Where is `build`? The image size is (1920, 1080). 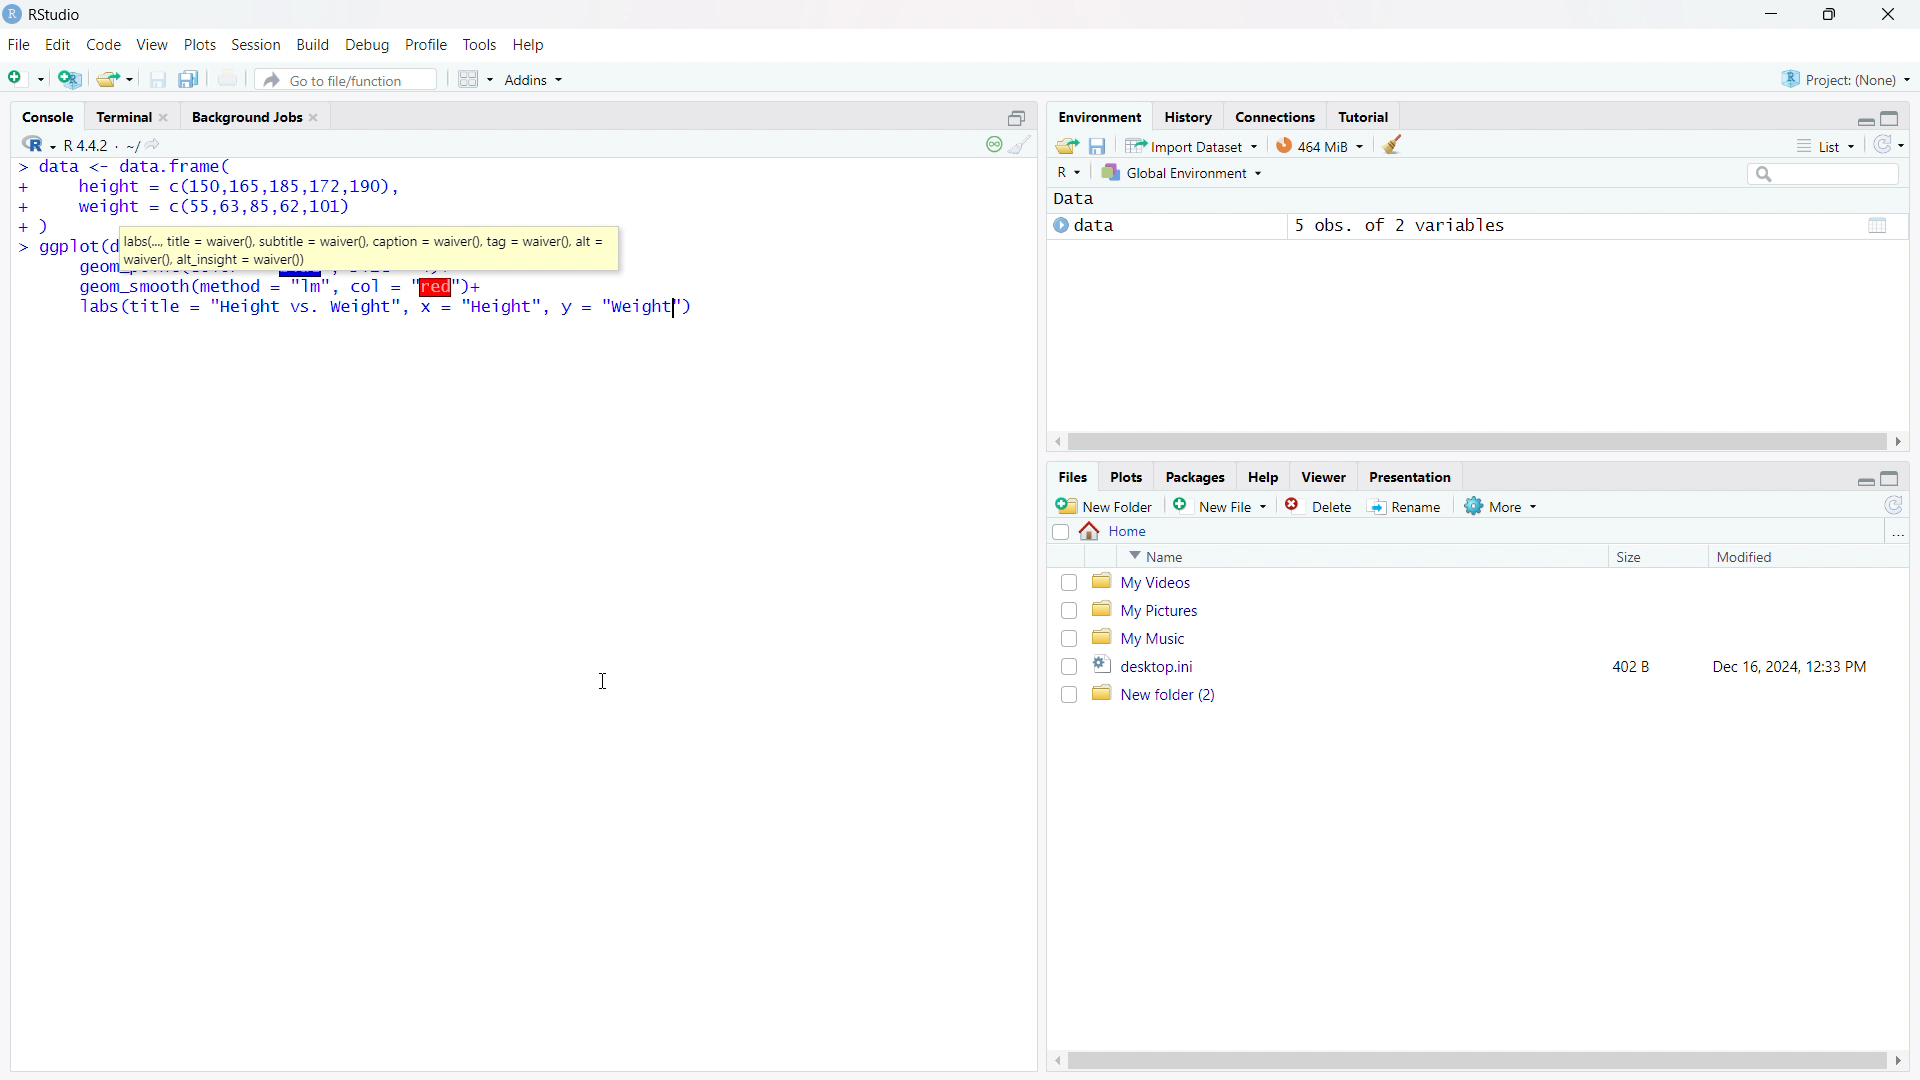
build is located at coordinates (315, 44).